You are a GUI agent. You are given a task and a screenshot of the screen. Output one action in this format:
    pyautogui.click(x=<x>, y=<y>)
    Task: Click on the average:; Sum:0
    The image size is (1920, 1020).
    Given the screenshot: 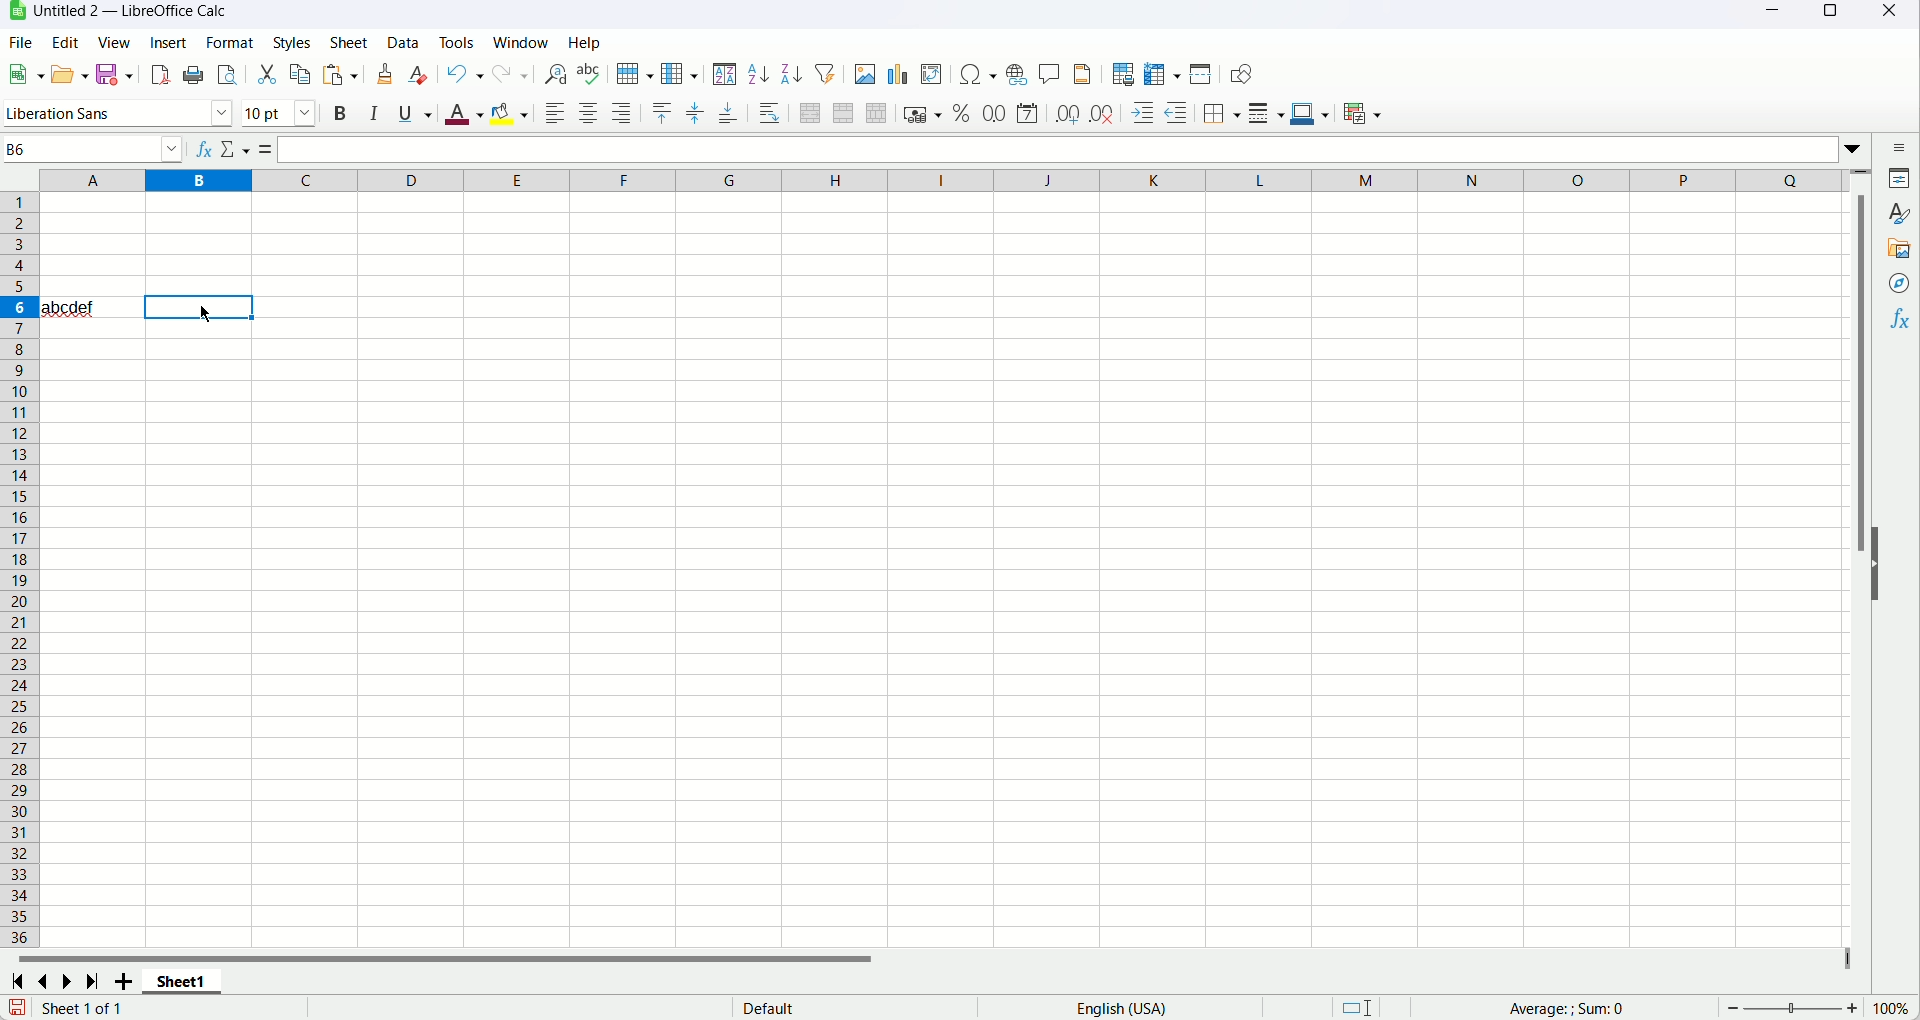 What is the action you would take?
    pyautogui.click(x=1568, y=1009)
    